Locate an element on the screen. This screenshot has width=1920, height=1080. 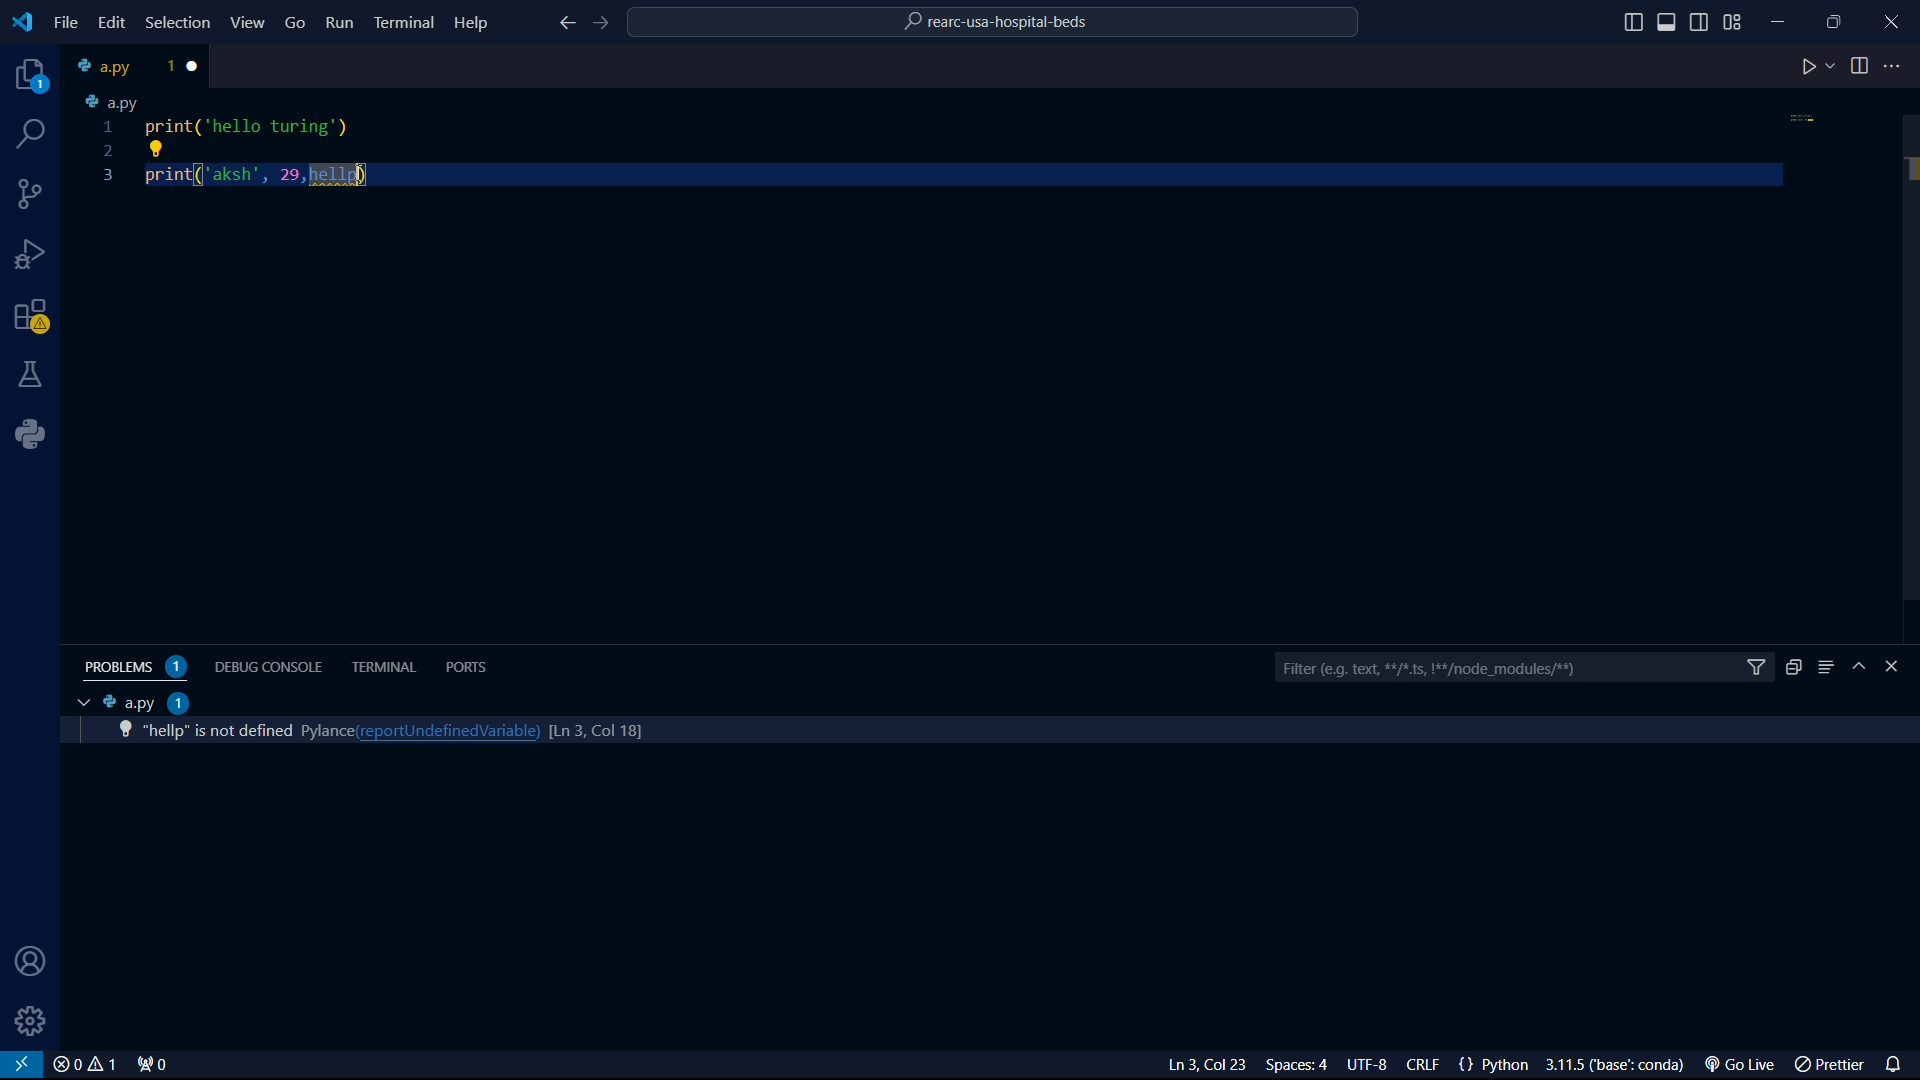
minimize is located at coordinates (1784, 17).